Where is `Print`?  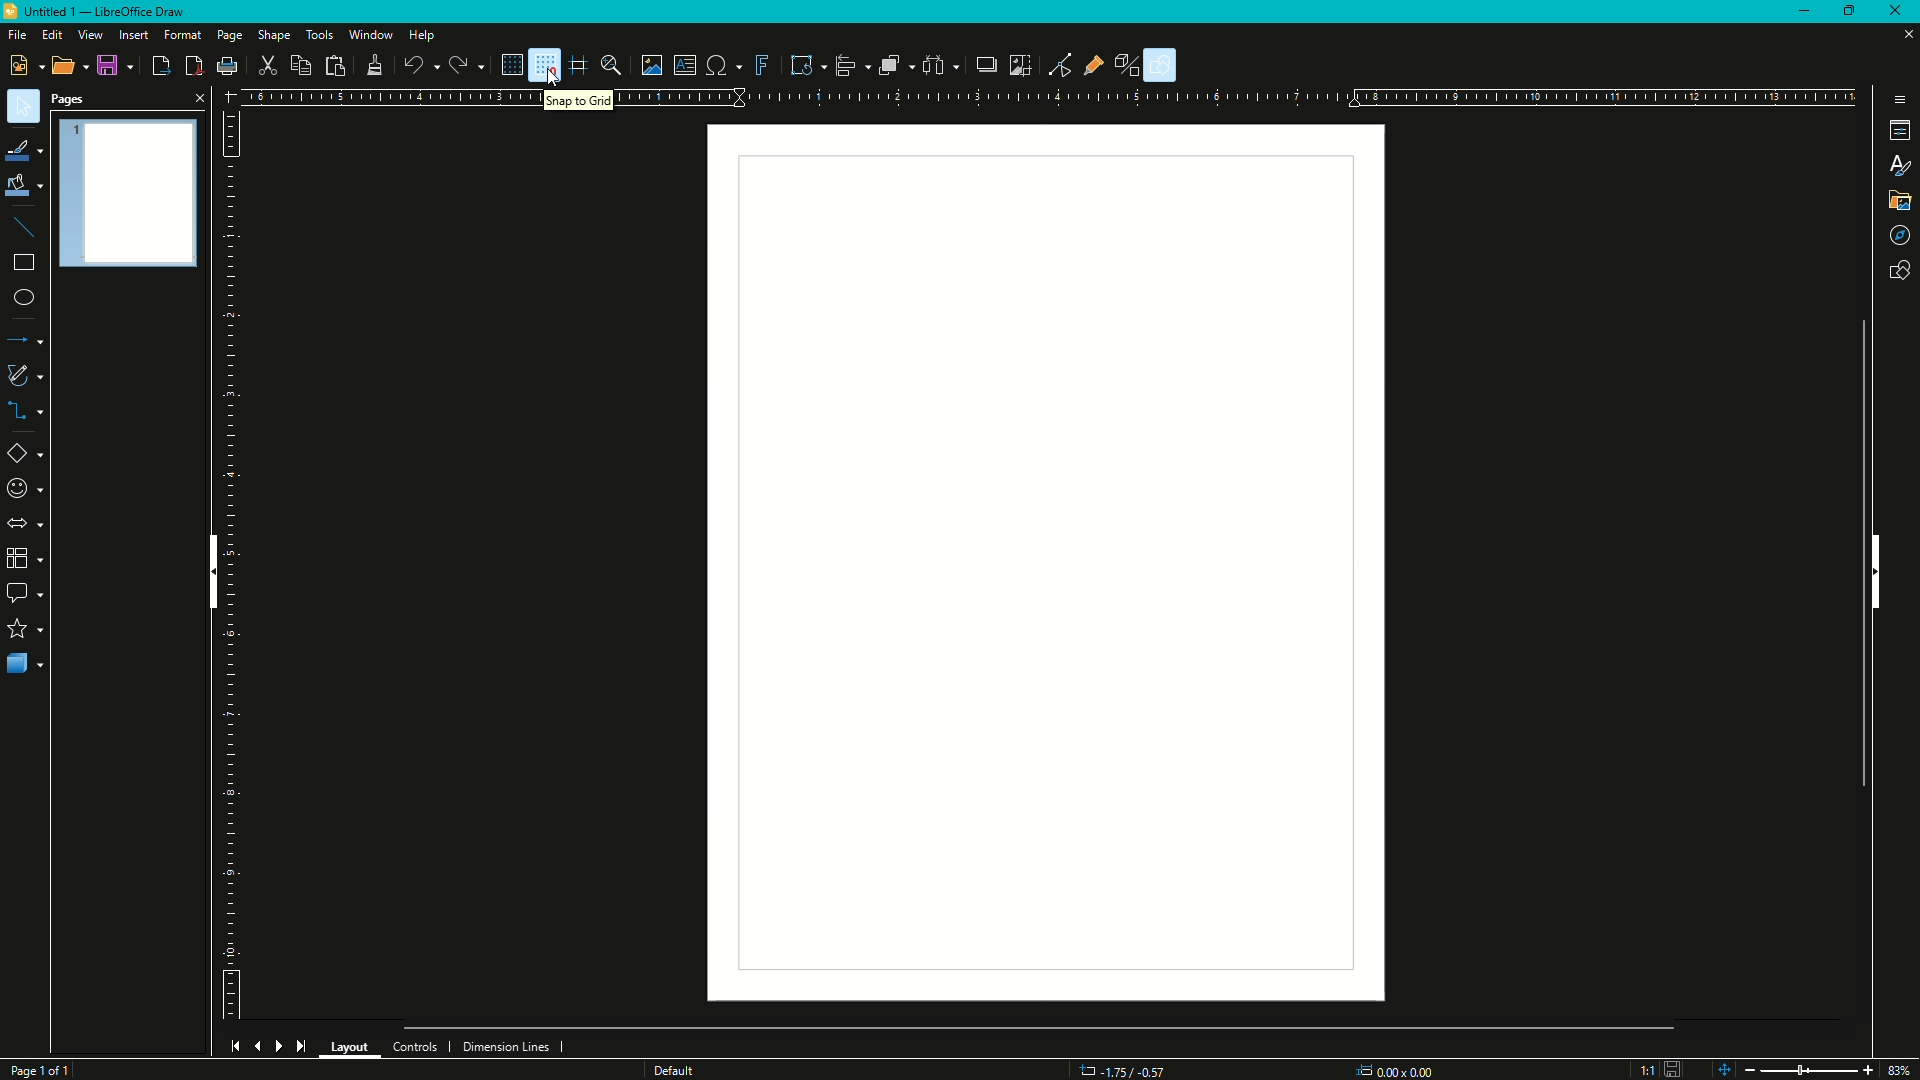
Print is located at coordinates (227, 66).